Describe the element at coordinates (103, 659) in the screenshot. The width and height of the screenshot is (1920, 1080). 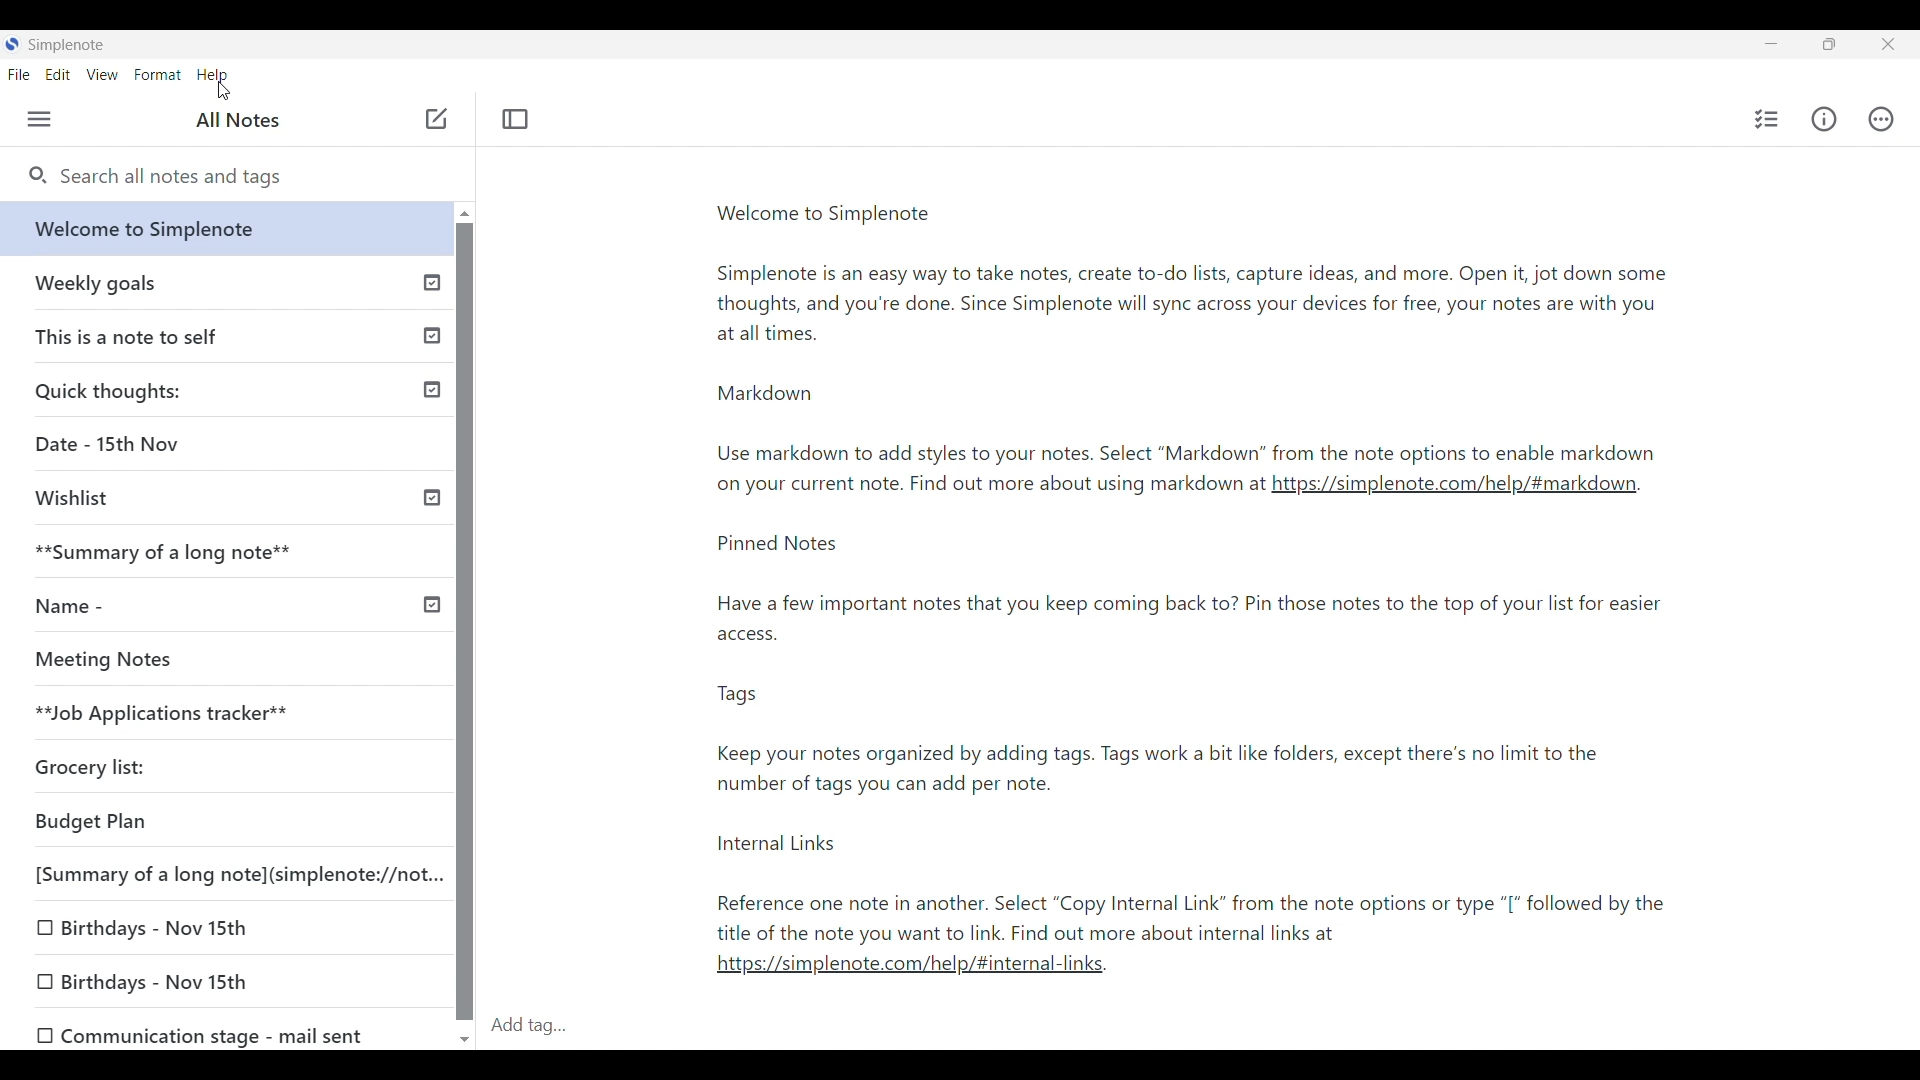
I see `Meeting Notes` at that location.